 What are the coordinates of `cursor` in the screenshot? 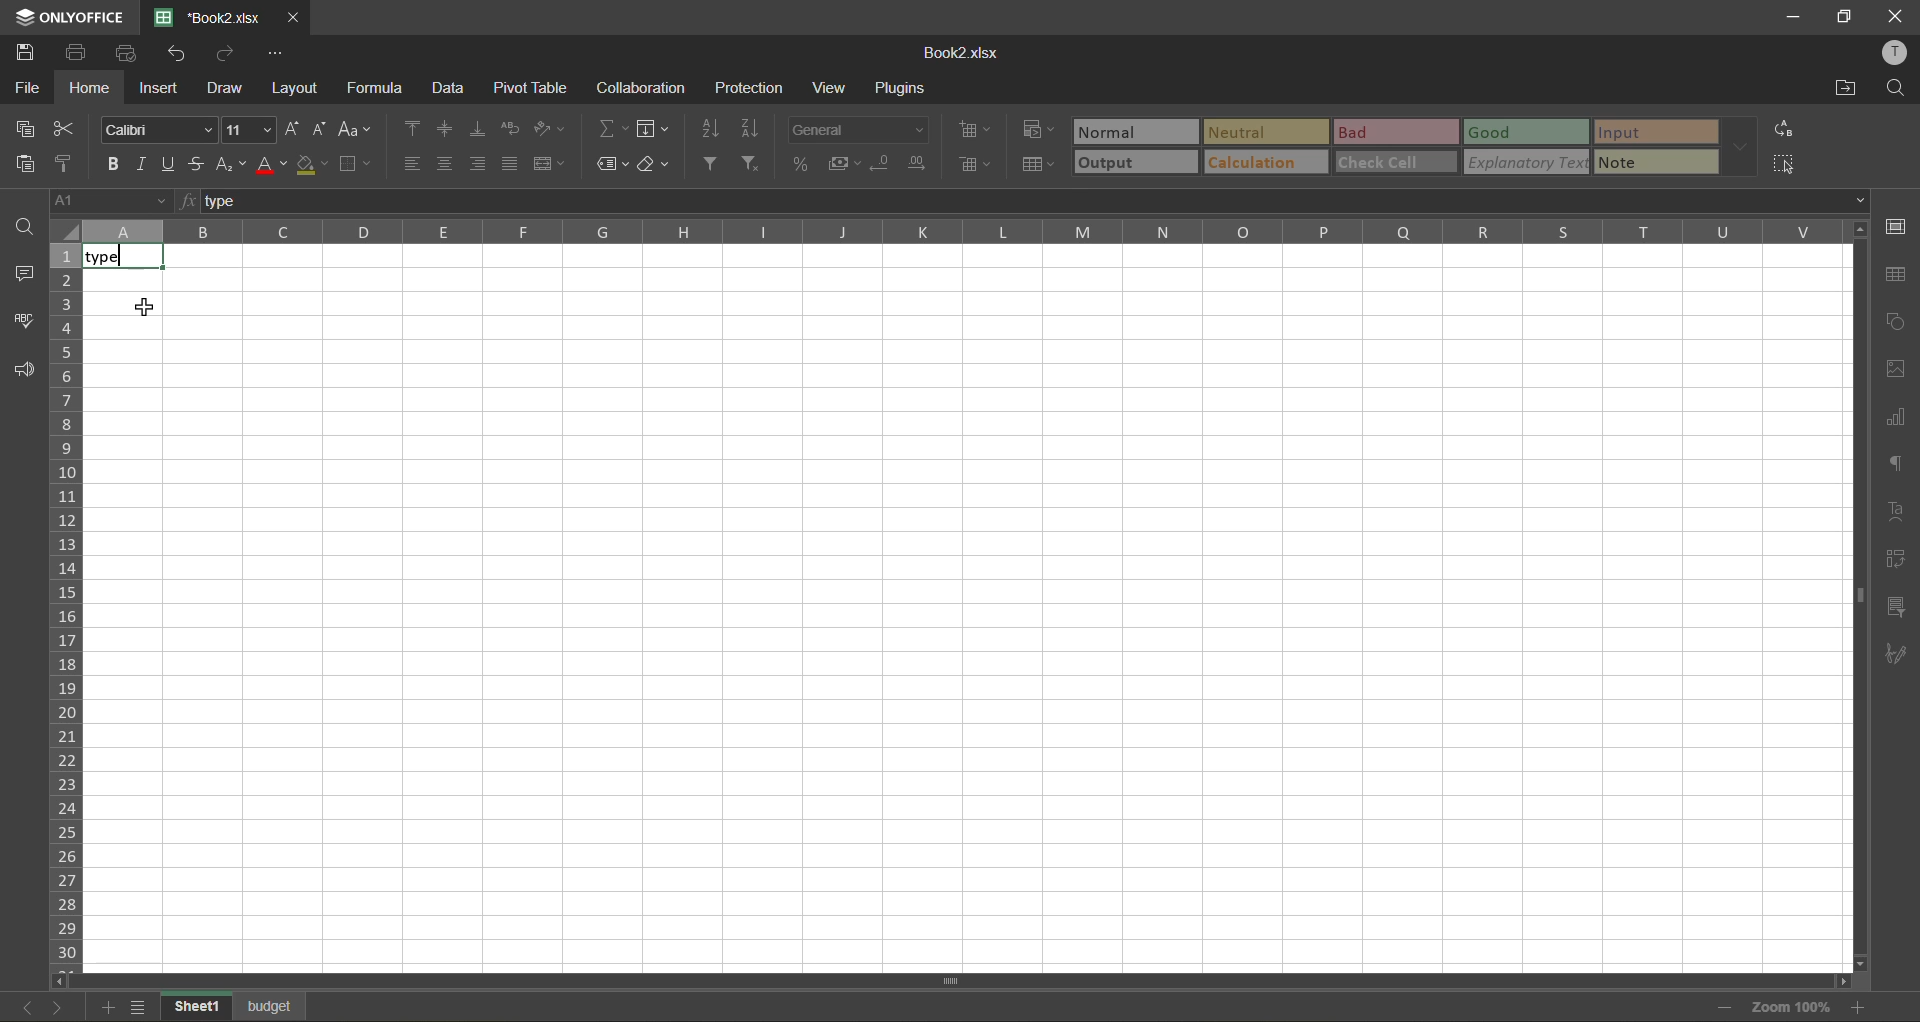 It's located at (144, 310).